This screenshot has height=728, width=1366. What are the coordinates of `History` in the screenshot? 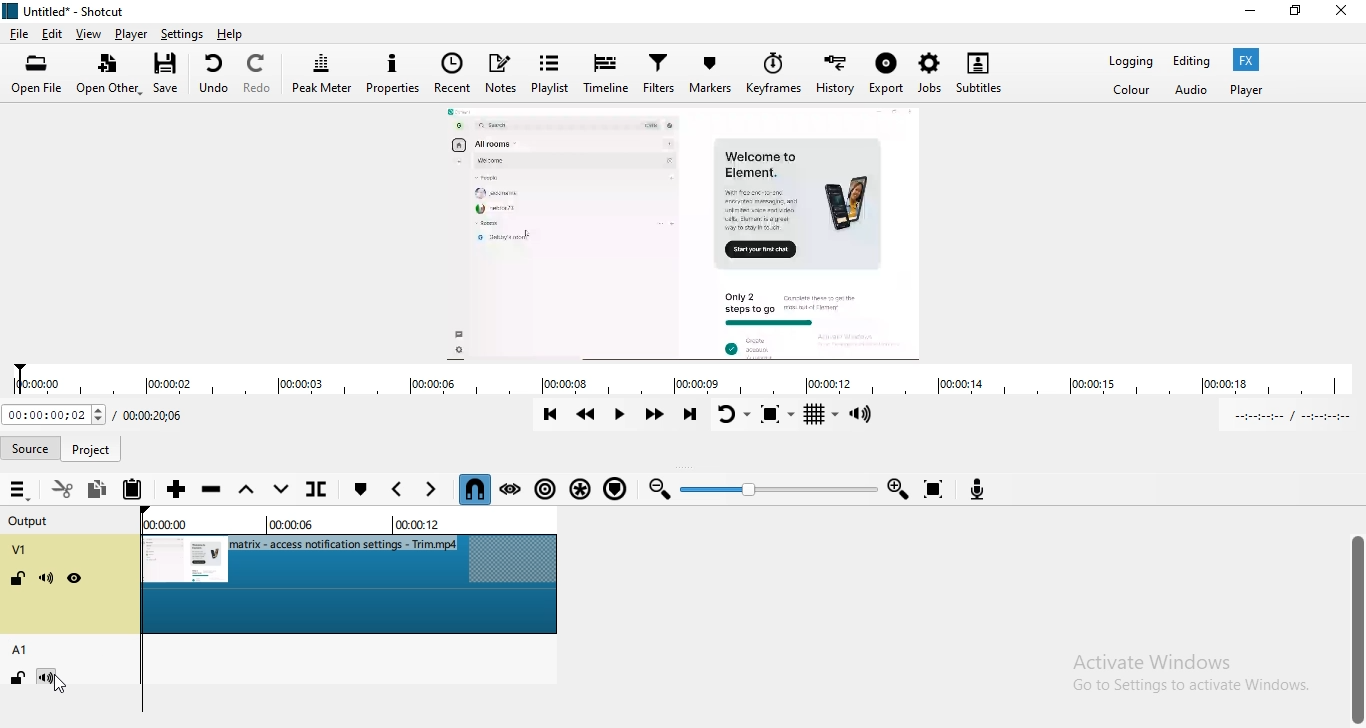 It's located at (833, 76).